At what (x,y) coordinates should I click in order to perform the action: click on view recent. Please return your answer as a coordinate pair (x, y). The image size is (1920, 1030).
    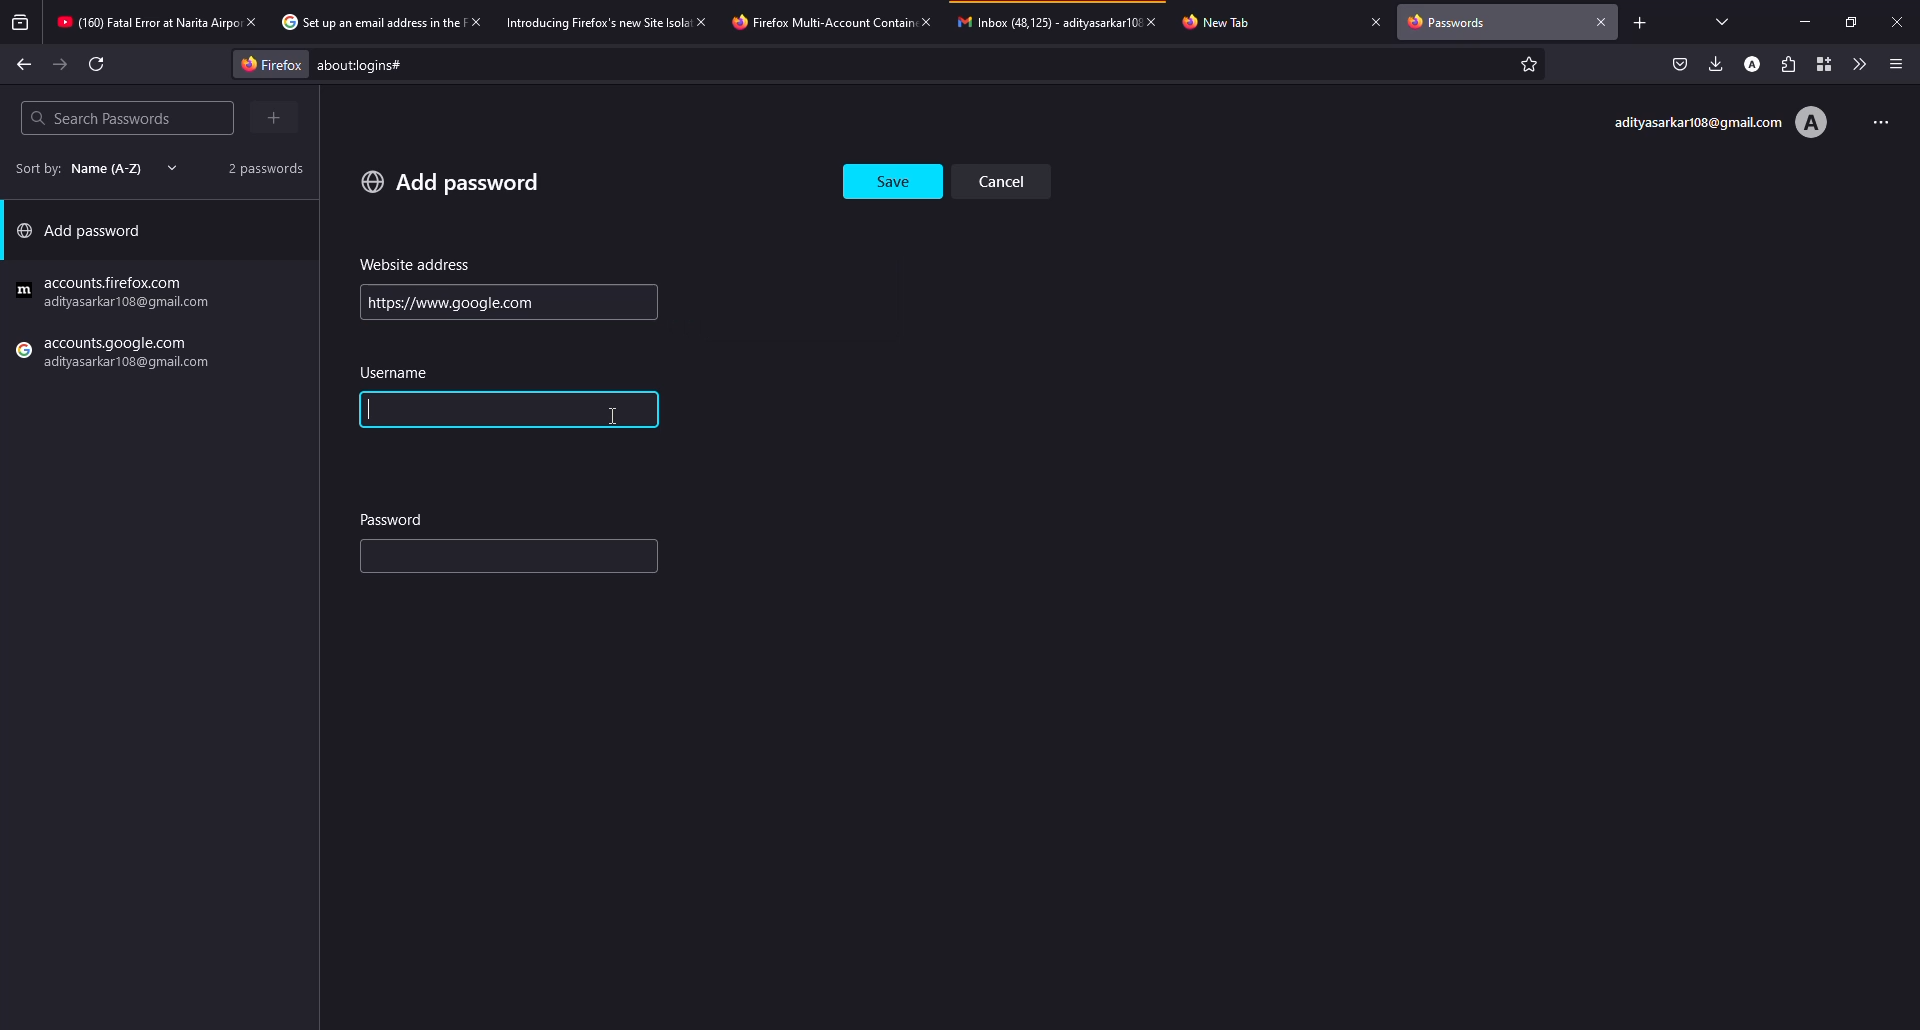
    Looking at the image, I should click on (22, 23).